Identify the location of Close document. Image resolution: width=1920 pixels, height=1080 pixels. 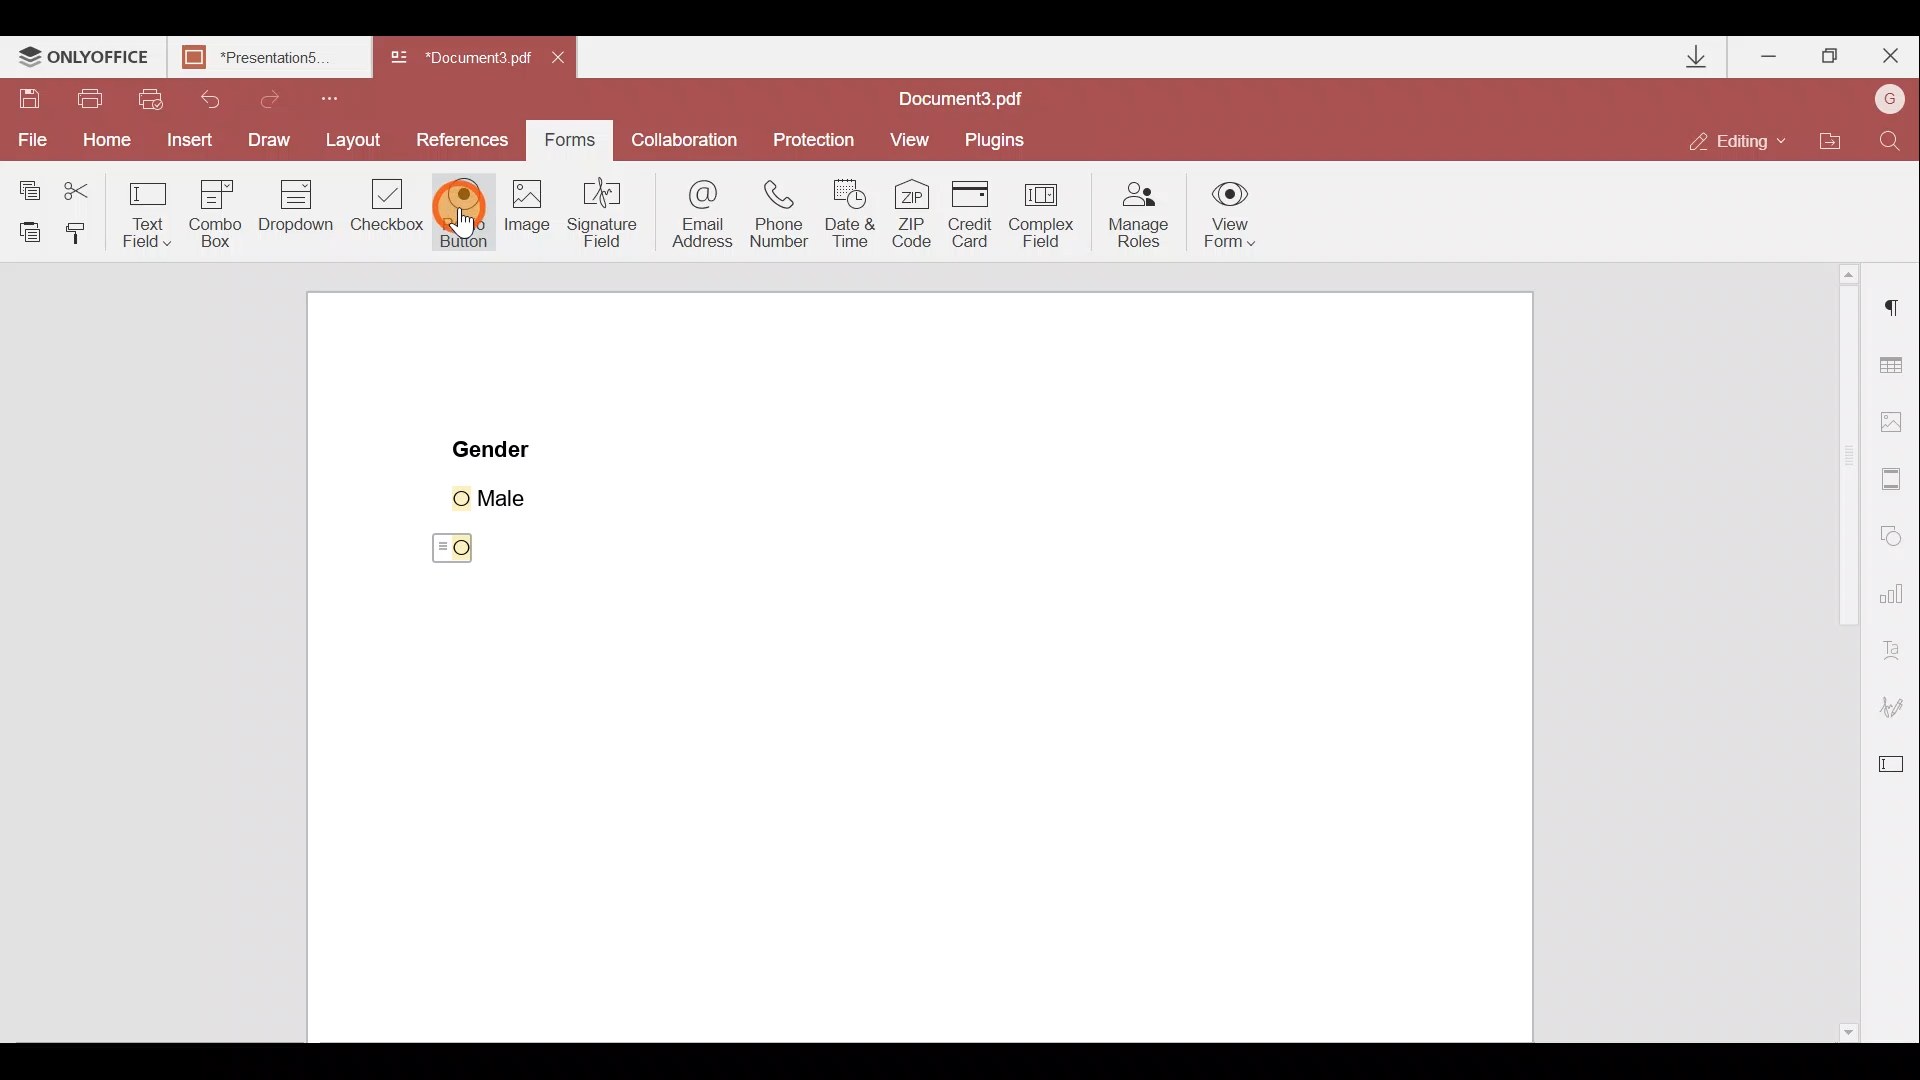
(563, 60).